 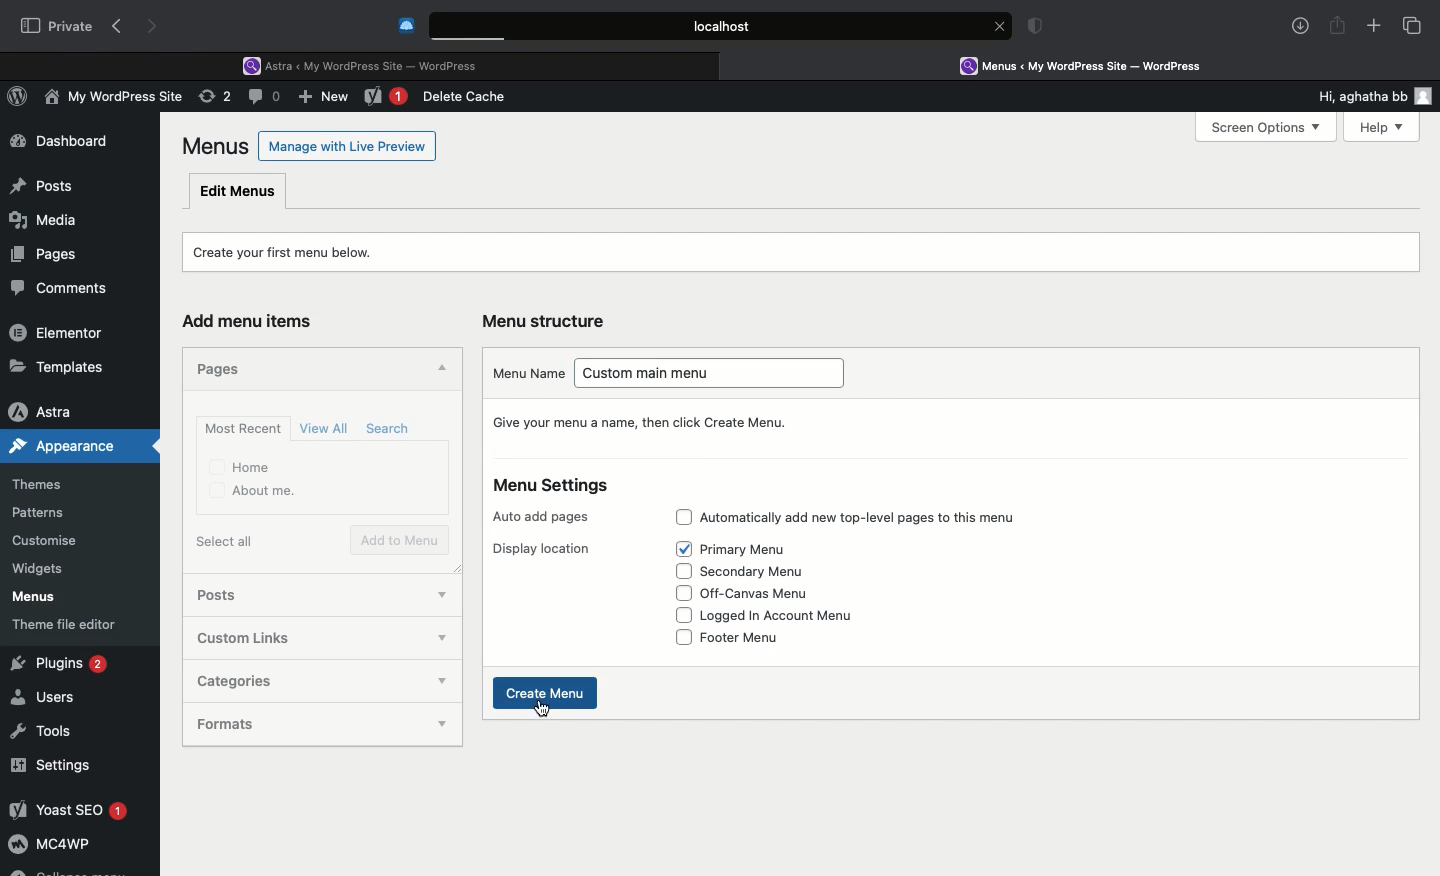 What do you see at coordinates (773, 594) in the screenshot?
I see `Off-canvas menu` at bounding box center [773, 594].